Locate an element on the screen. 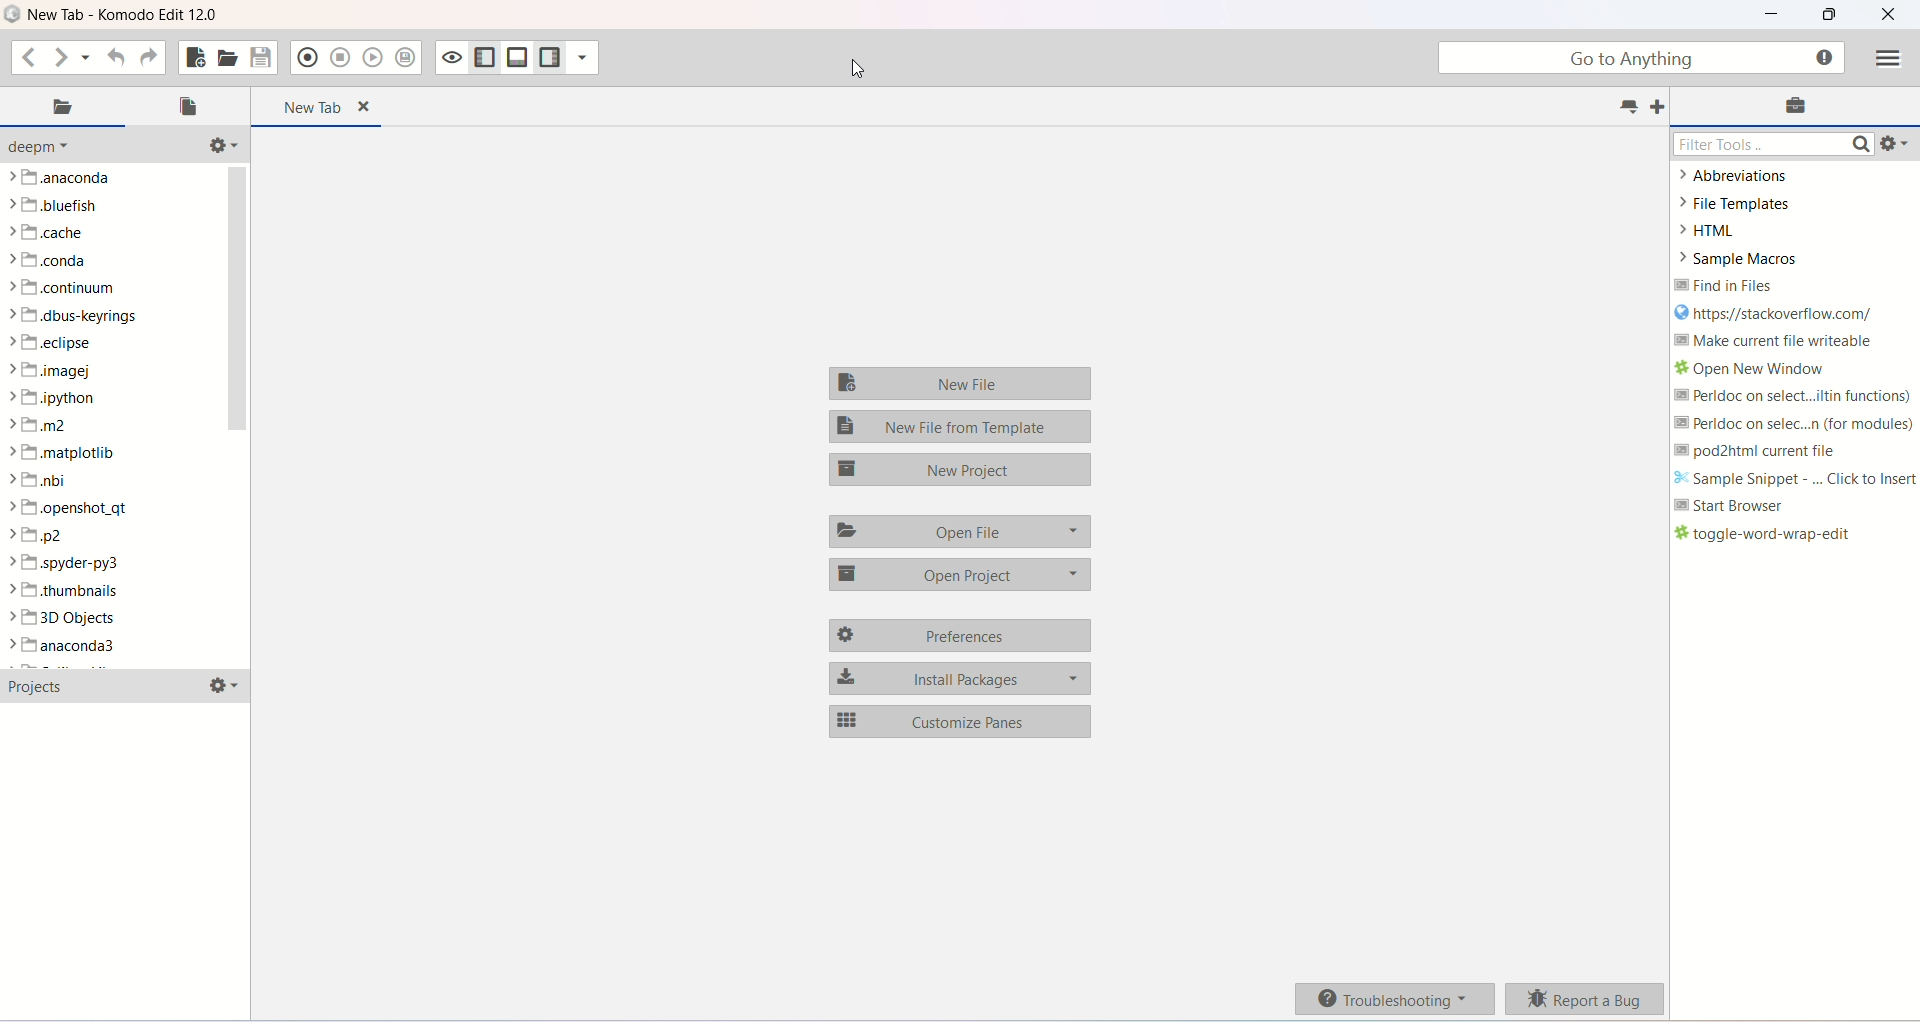 This screenshot has height=1022, width=1920. play last macro is located at coordinates (373, 59).